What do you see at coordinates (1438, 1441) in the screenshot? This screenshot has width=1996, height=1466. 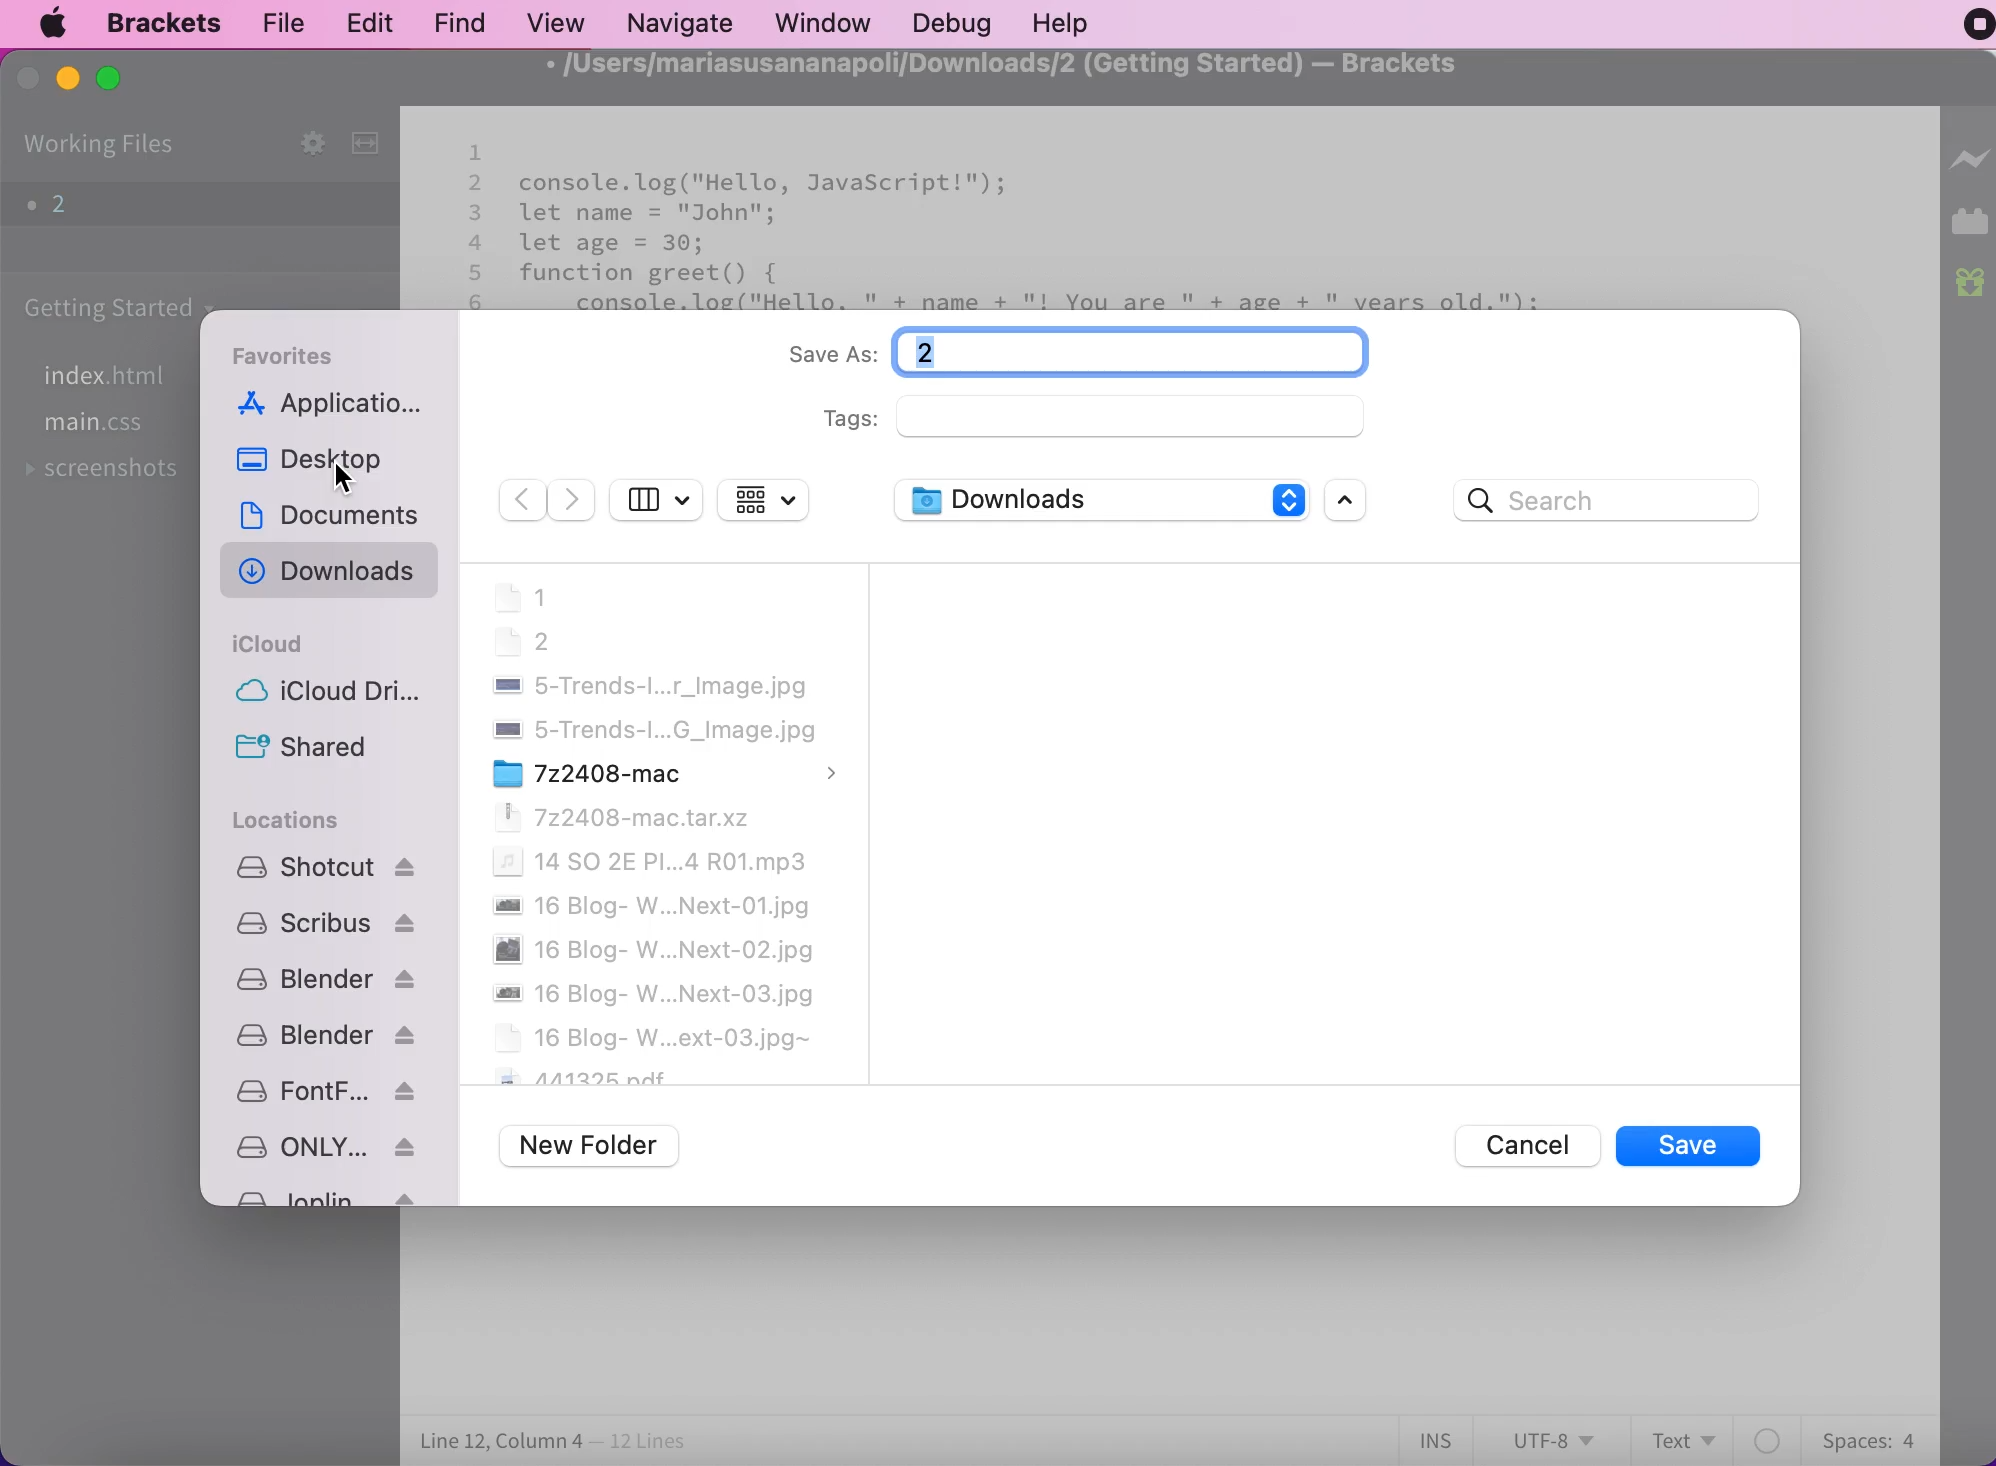 I see `ins` at bounding box center [1438, 1441].